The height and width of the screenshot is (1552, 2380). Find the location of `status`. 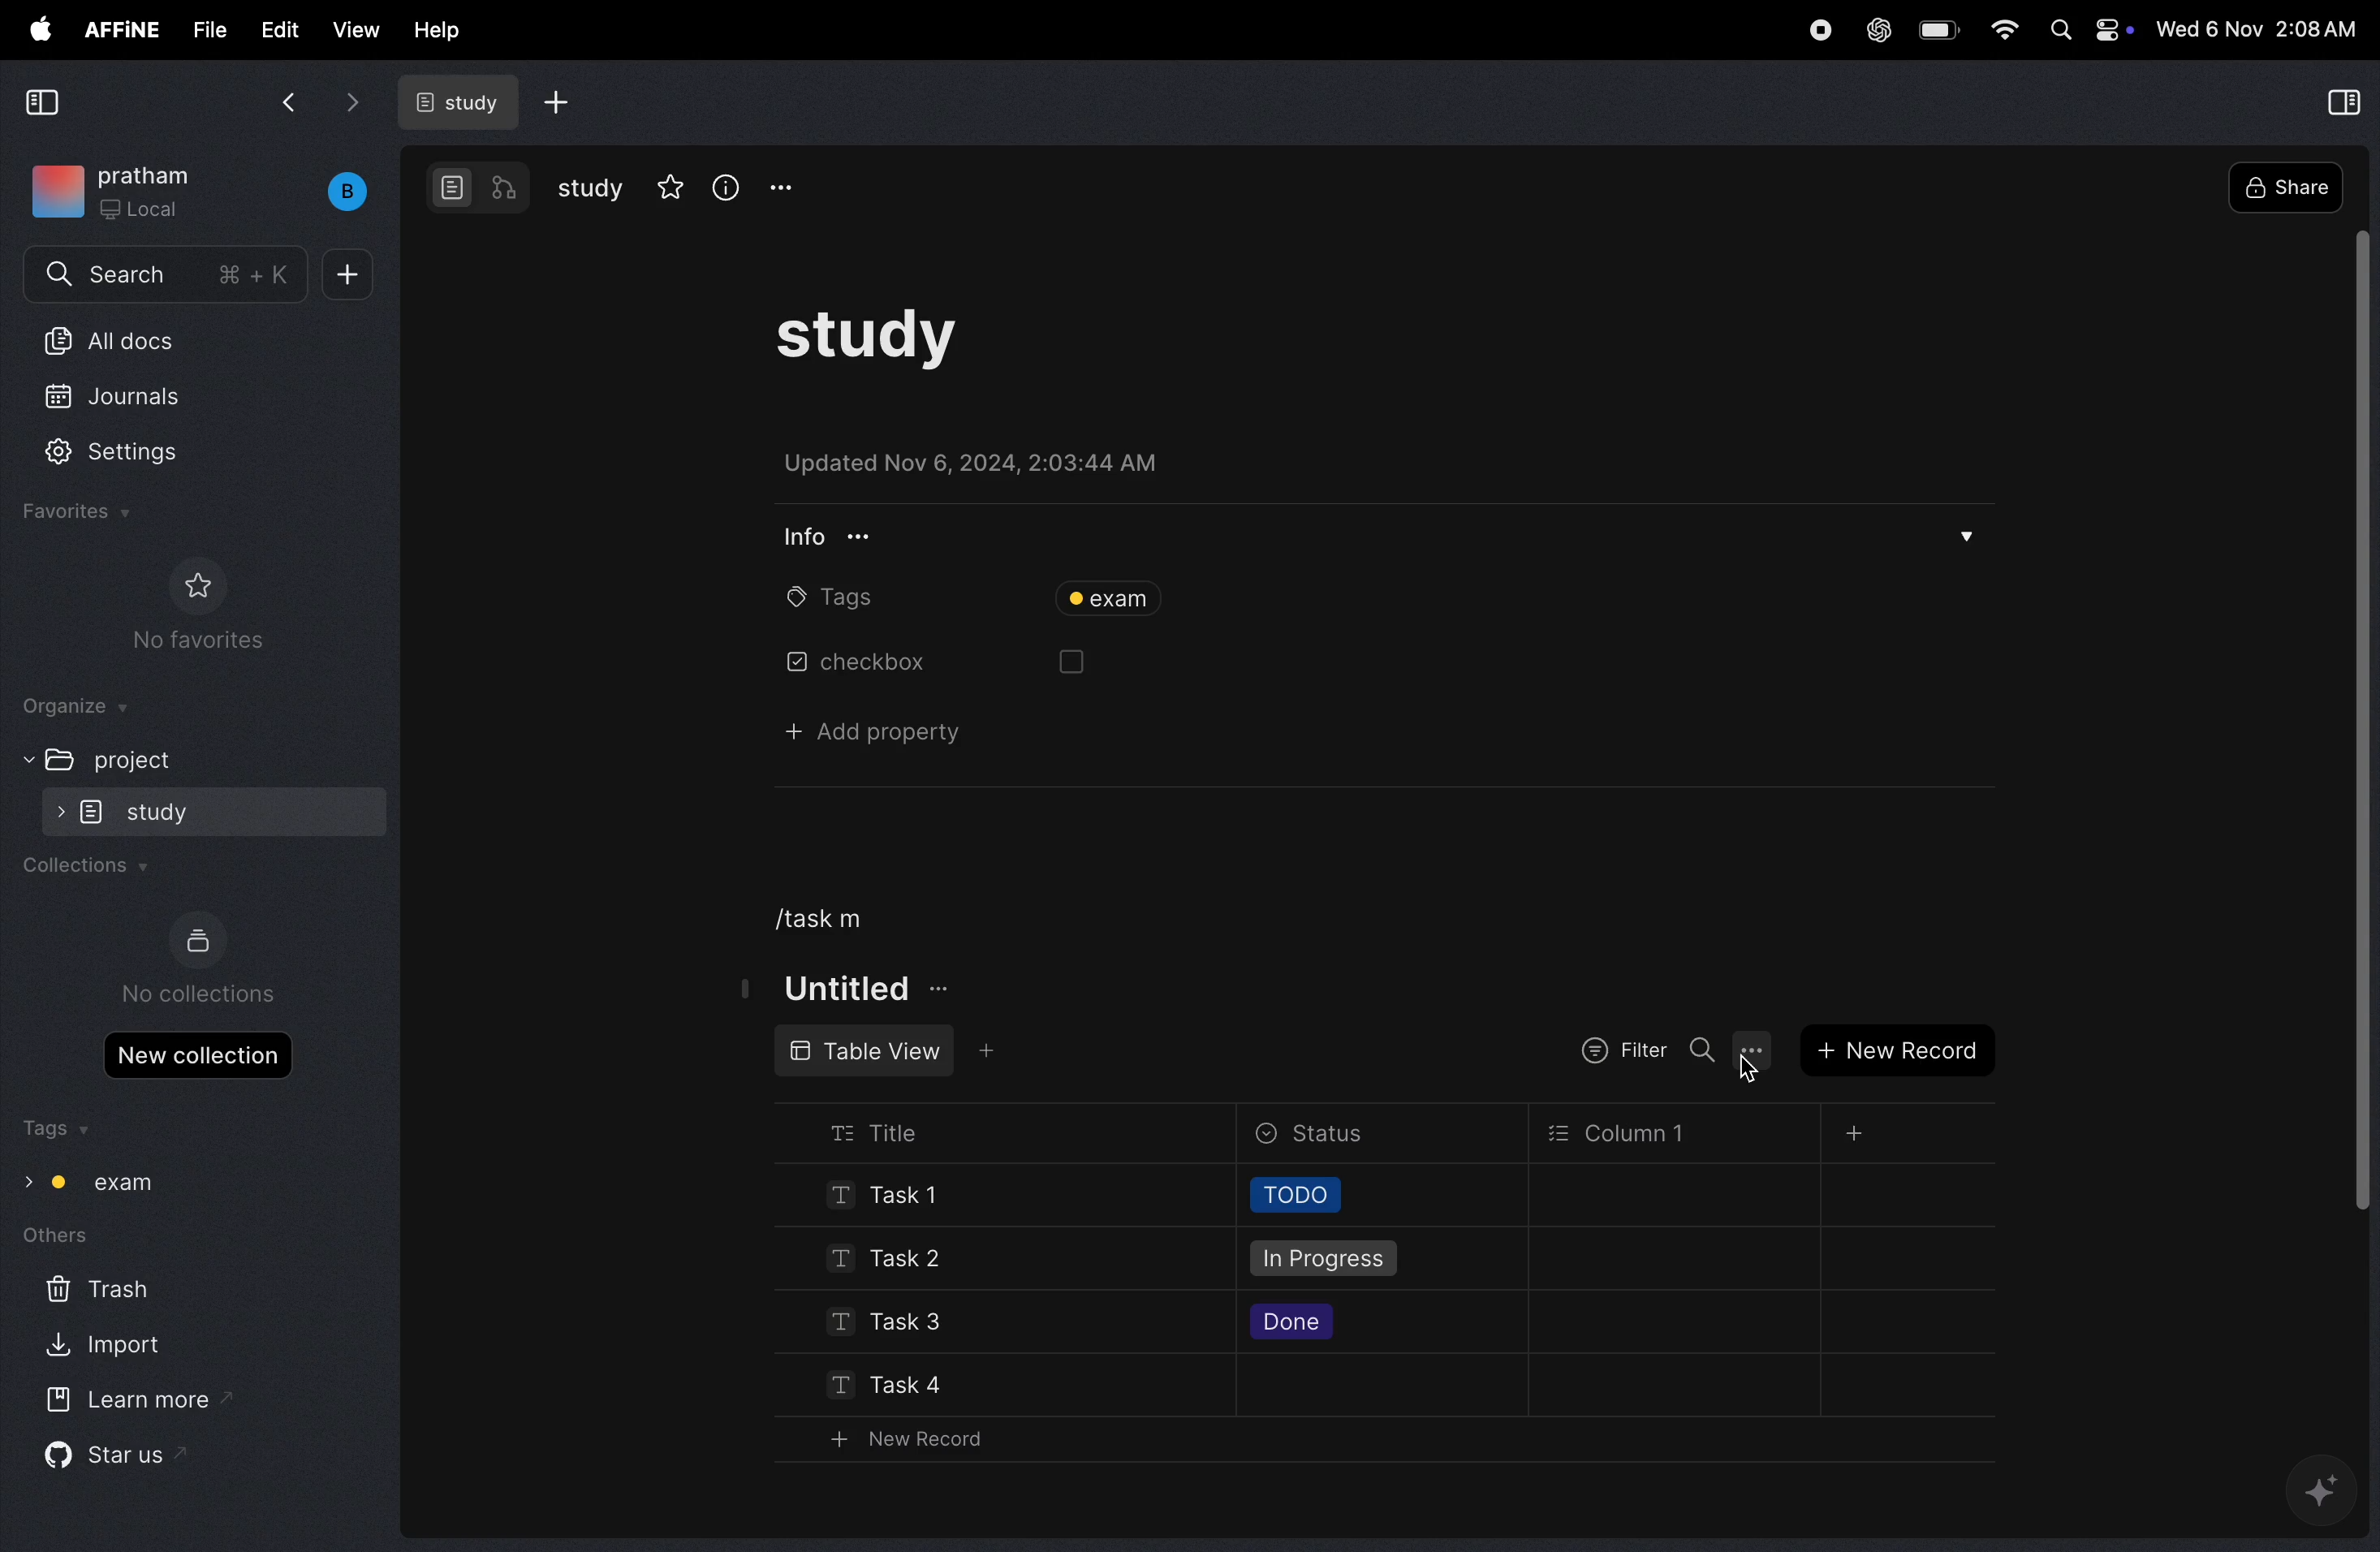

status is located at coordinates (1324, 1136).